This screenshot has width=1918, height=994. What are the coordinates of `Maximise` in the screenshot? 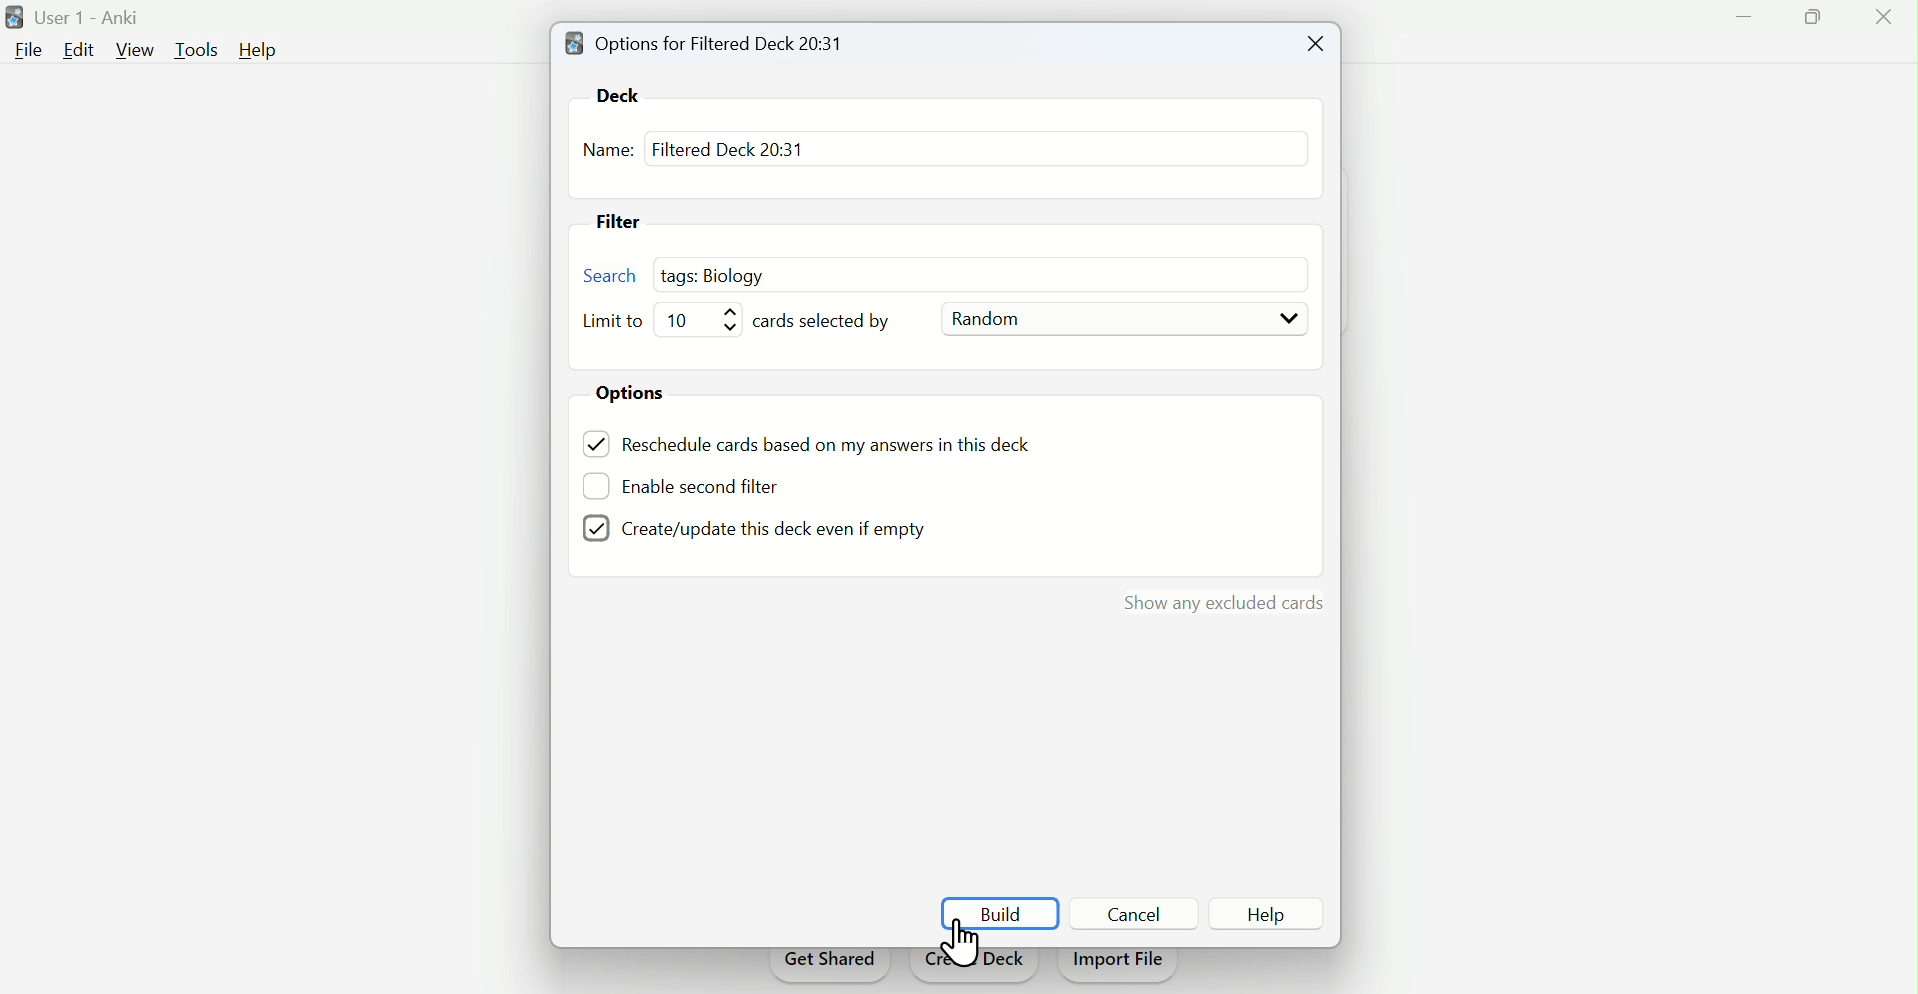 It's located at (1814, 18).